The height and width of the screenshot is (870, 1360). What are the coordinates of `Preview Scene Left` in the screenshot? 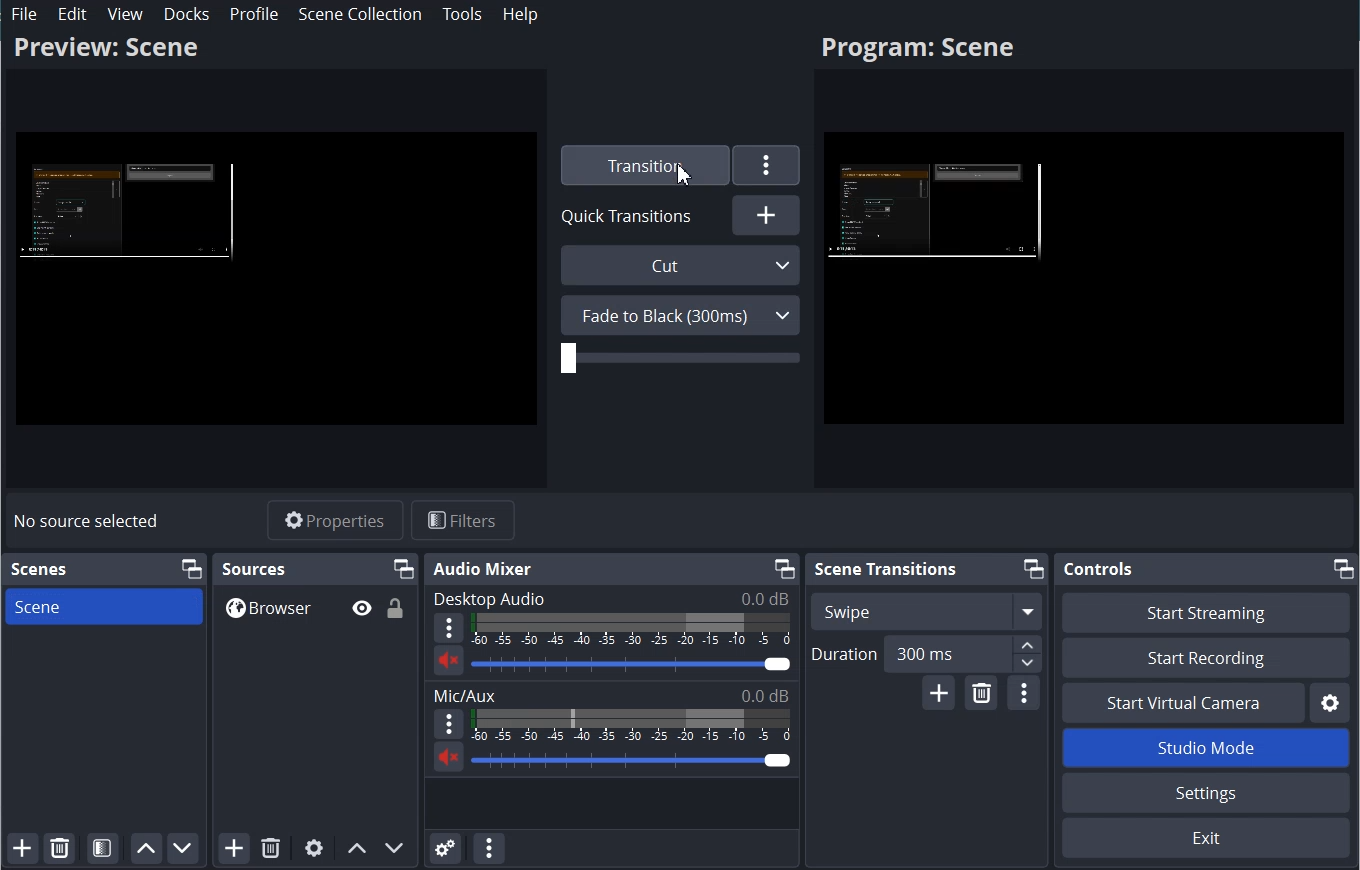 It's located at (276, 280).